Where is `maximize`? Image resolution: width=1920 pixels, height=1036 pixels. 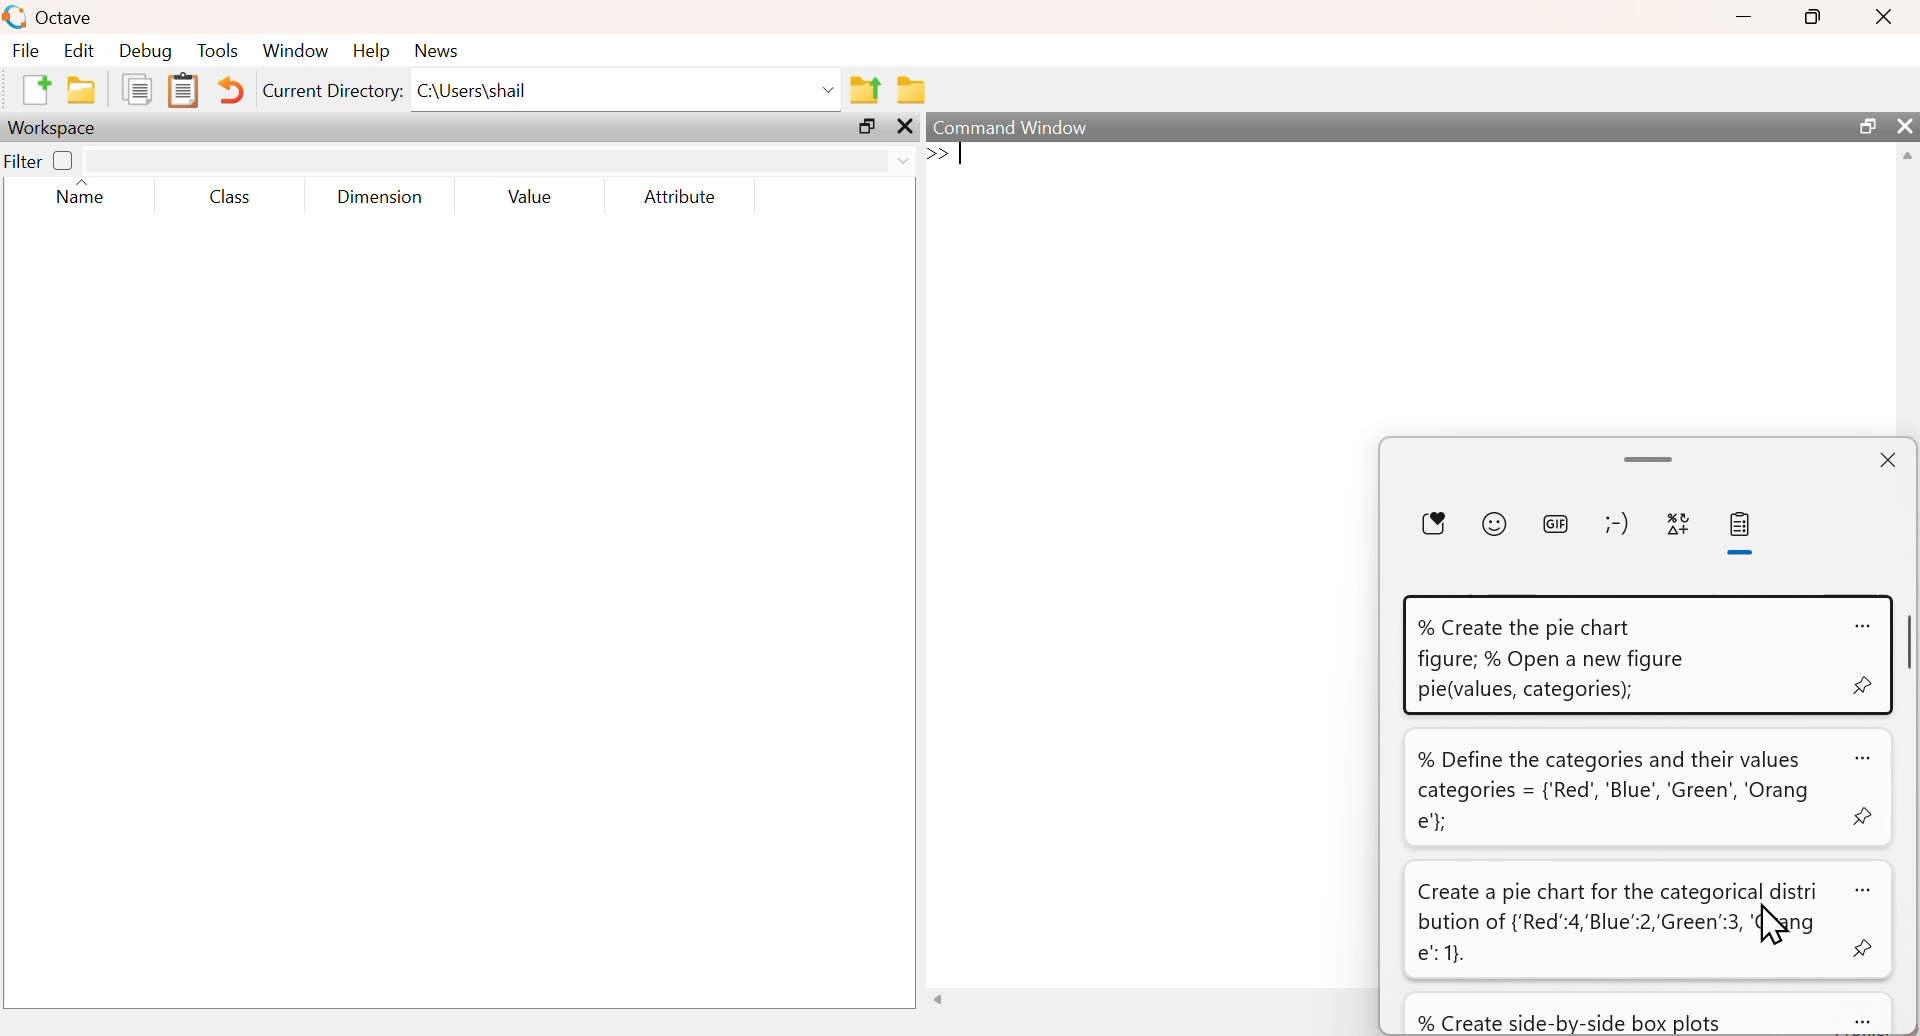
maximize is located at coordinates (865, 126).